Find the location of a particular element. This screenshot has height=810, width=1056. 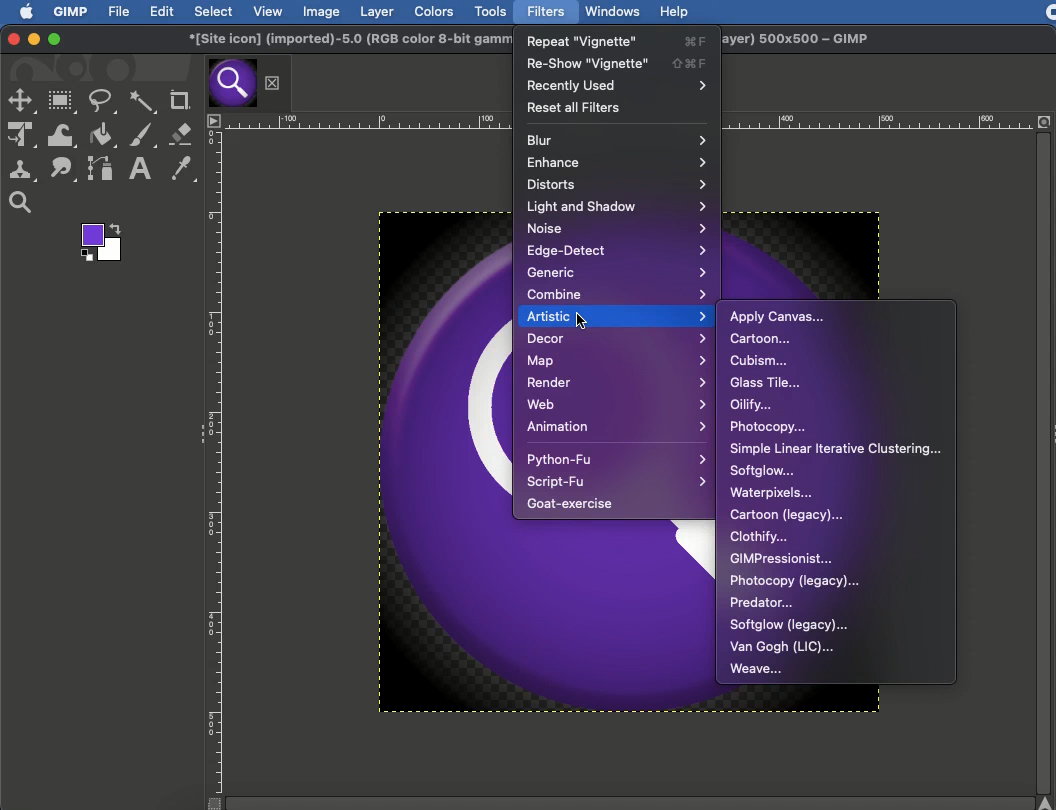

Color is located at coordinates (99, 243).